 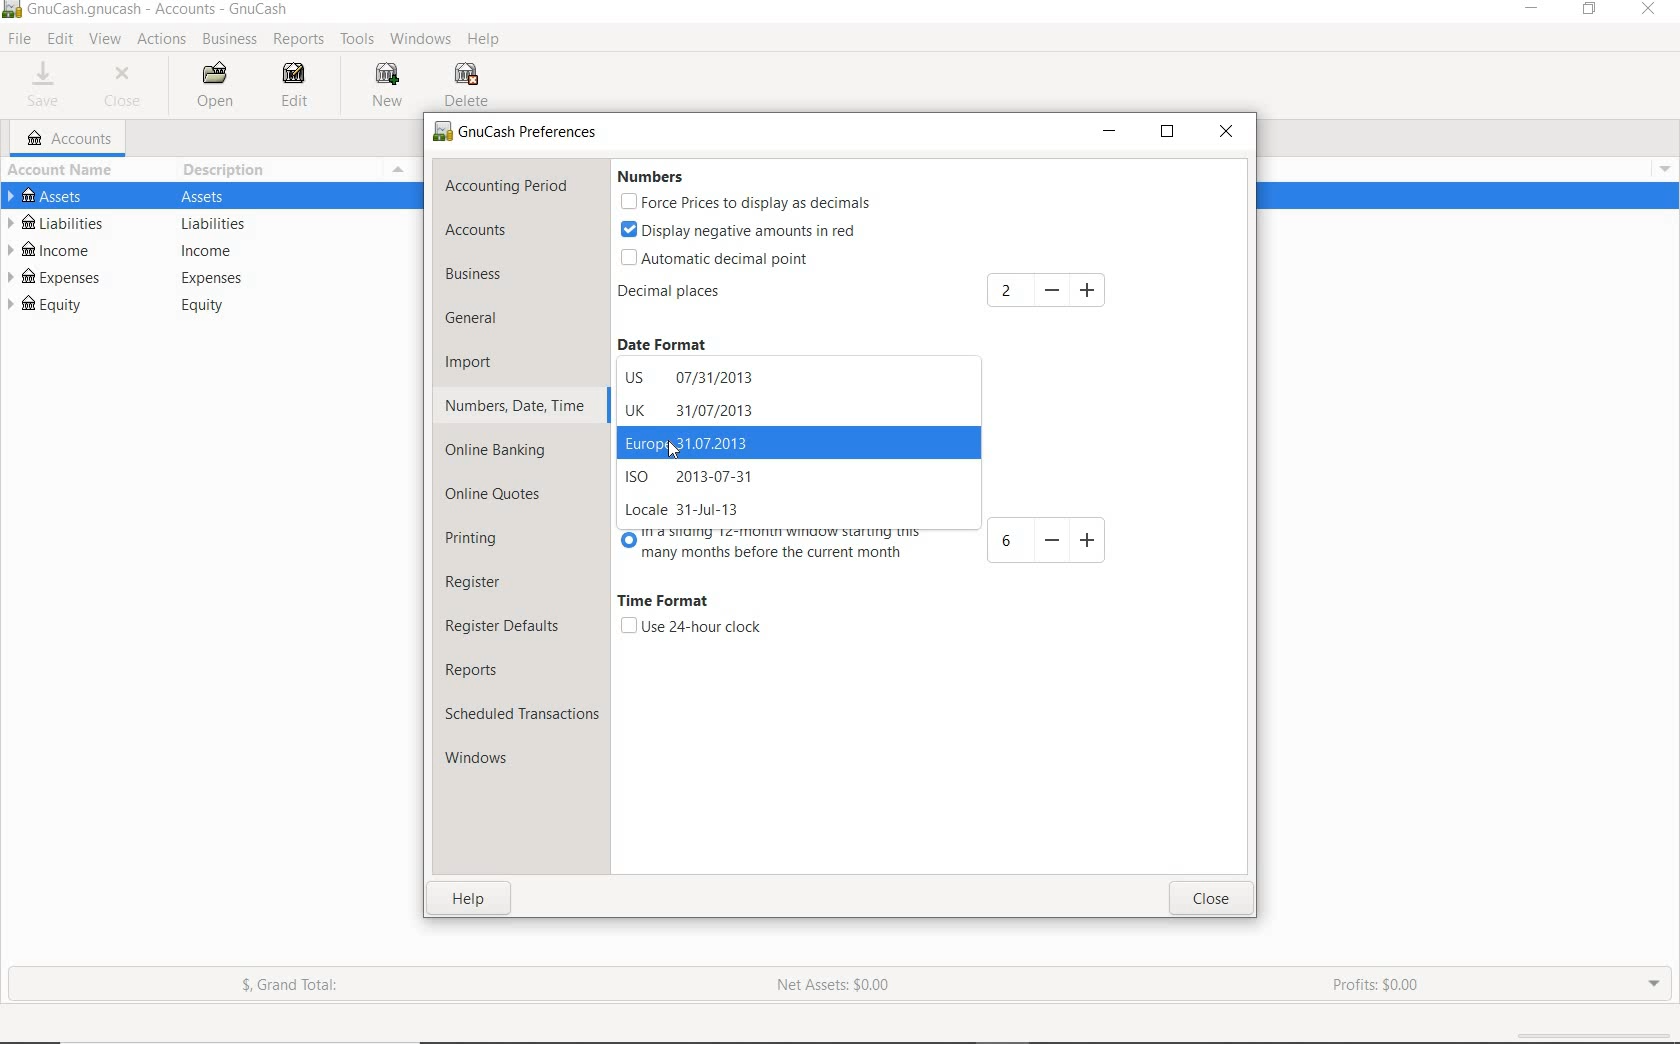 I want to click on help, so click(x=471, y=902).